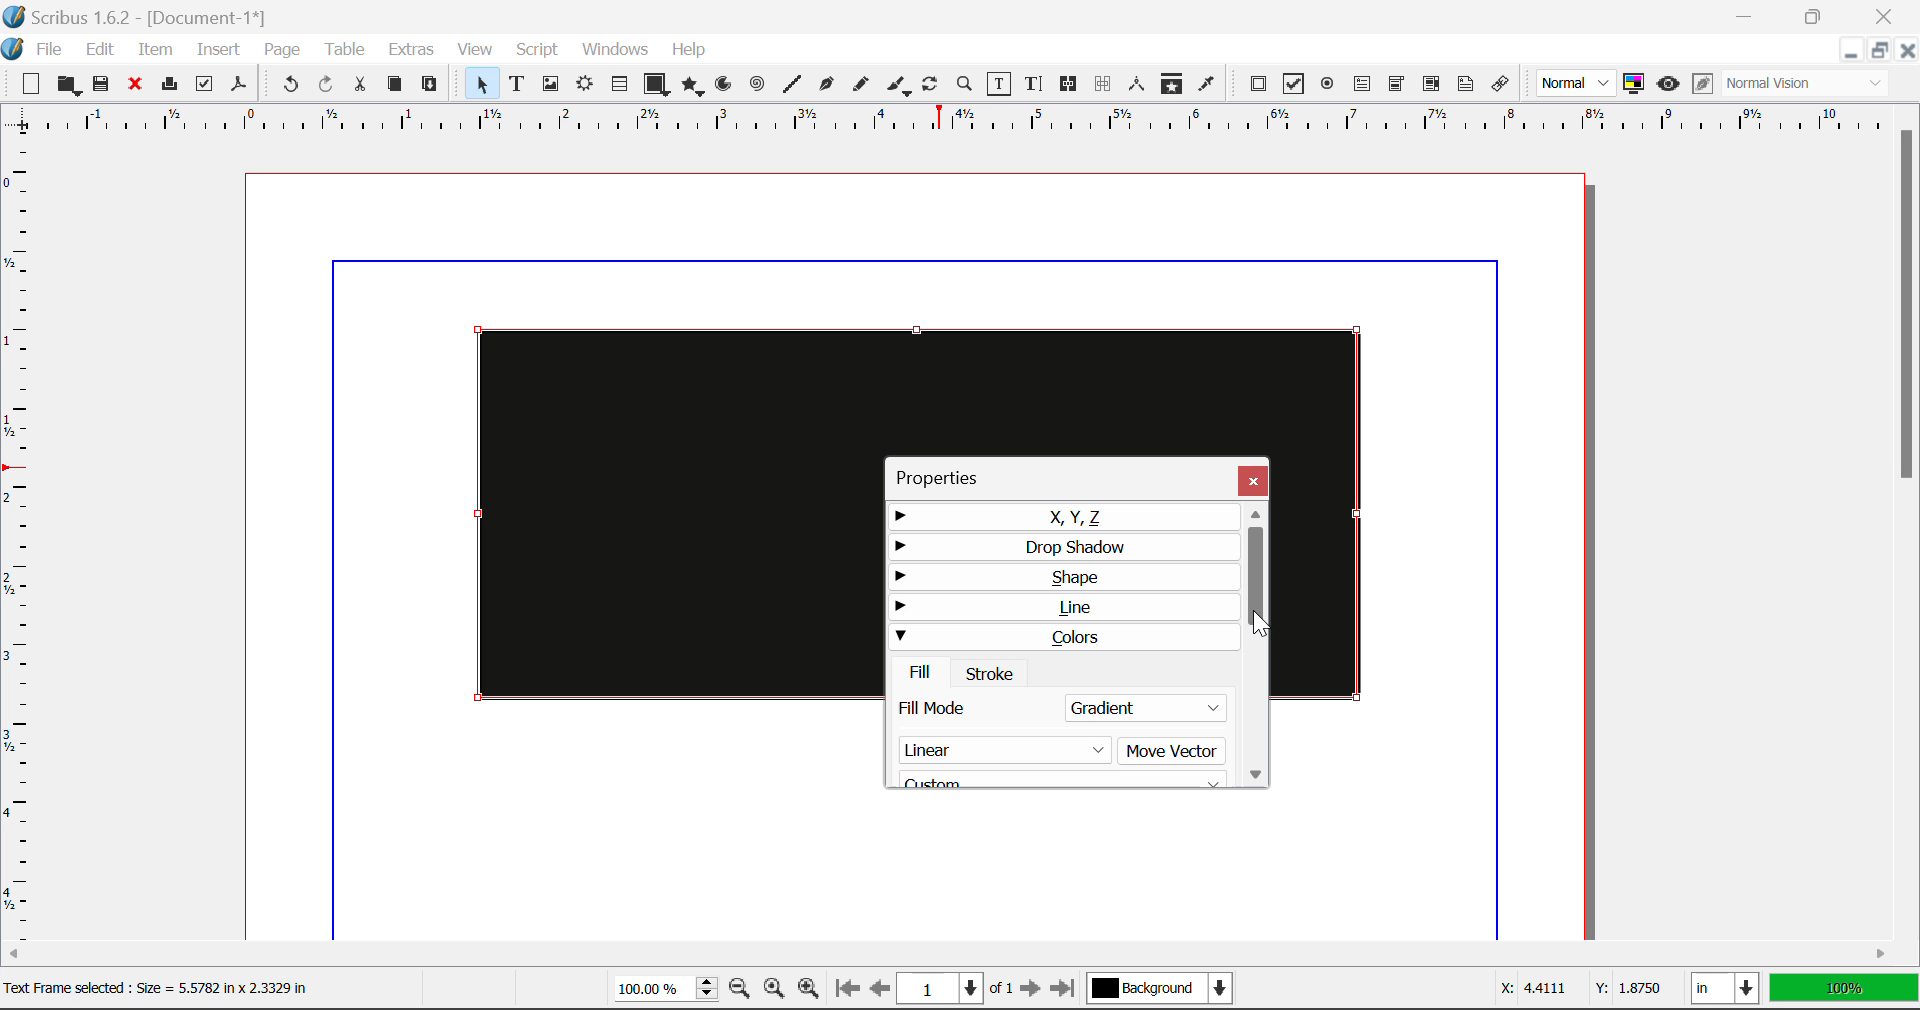  I want to click on Colors, so click(1061, 636).